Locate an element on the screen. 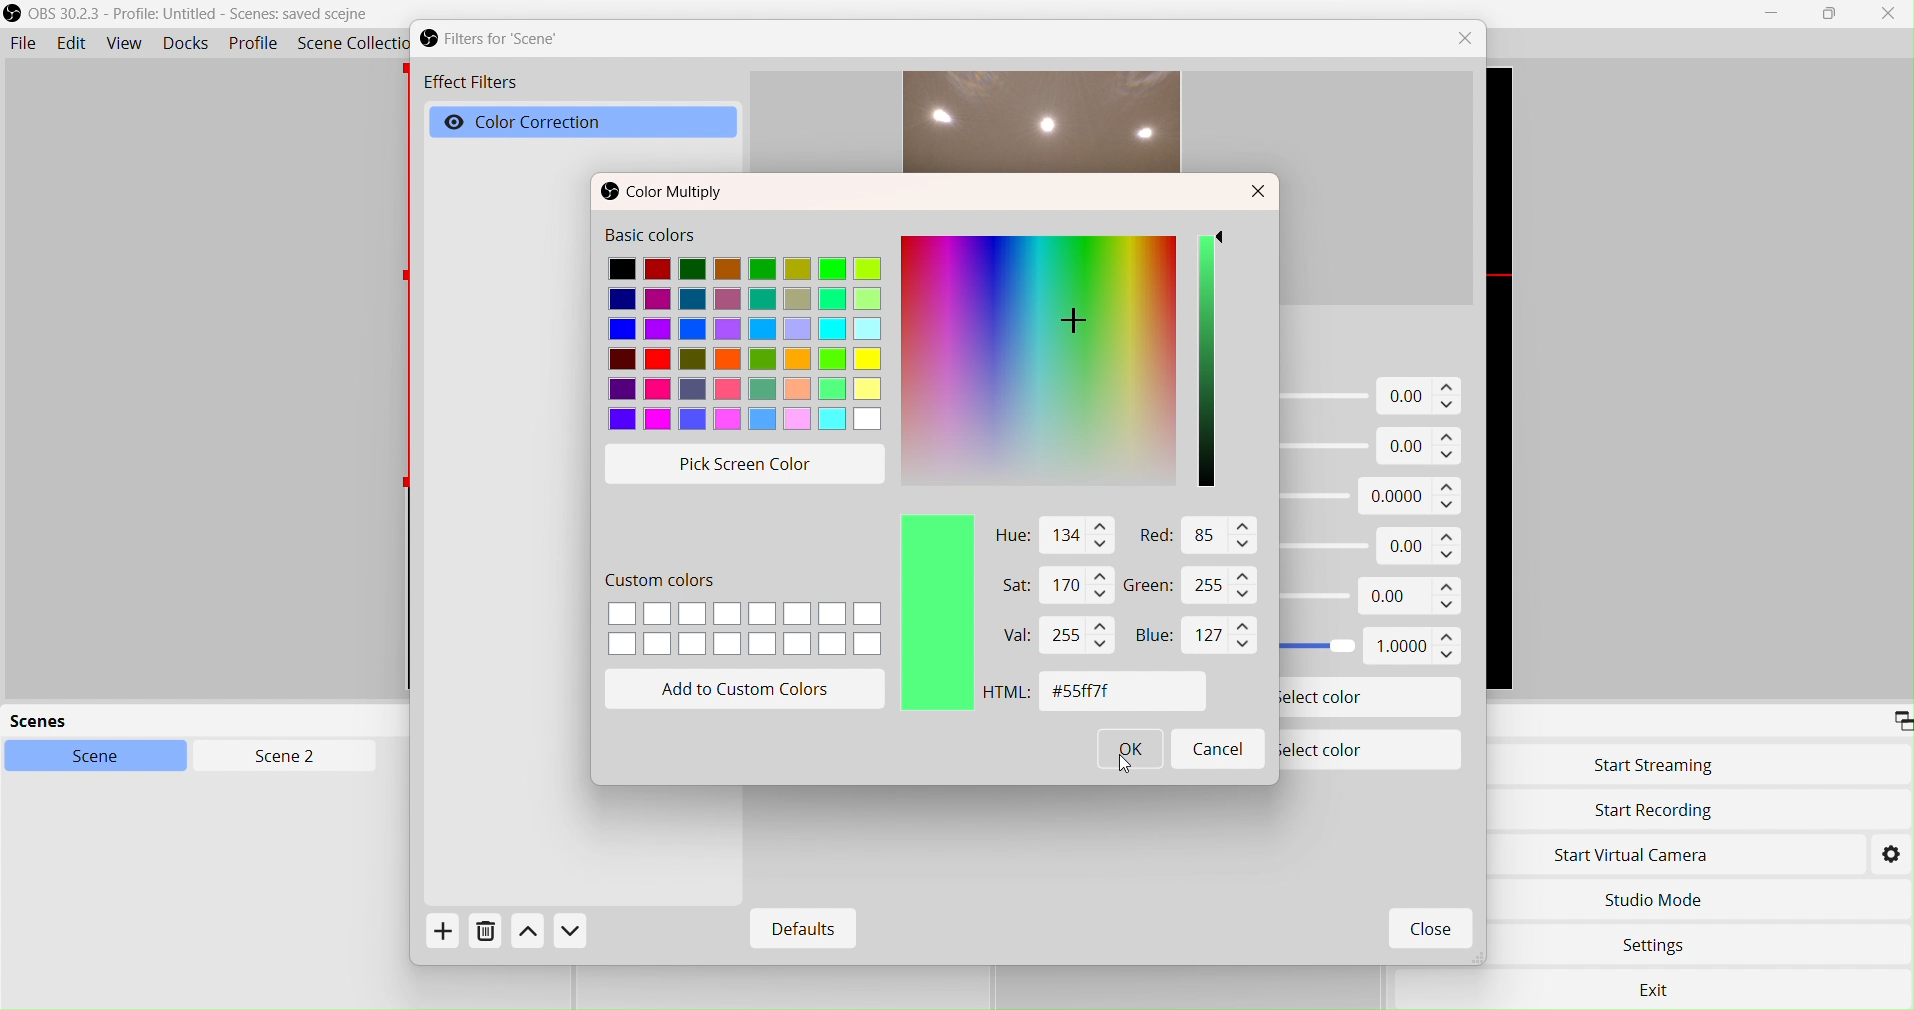  scenes is located at coordinates (160, 722).